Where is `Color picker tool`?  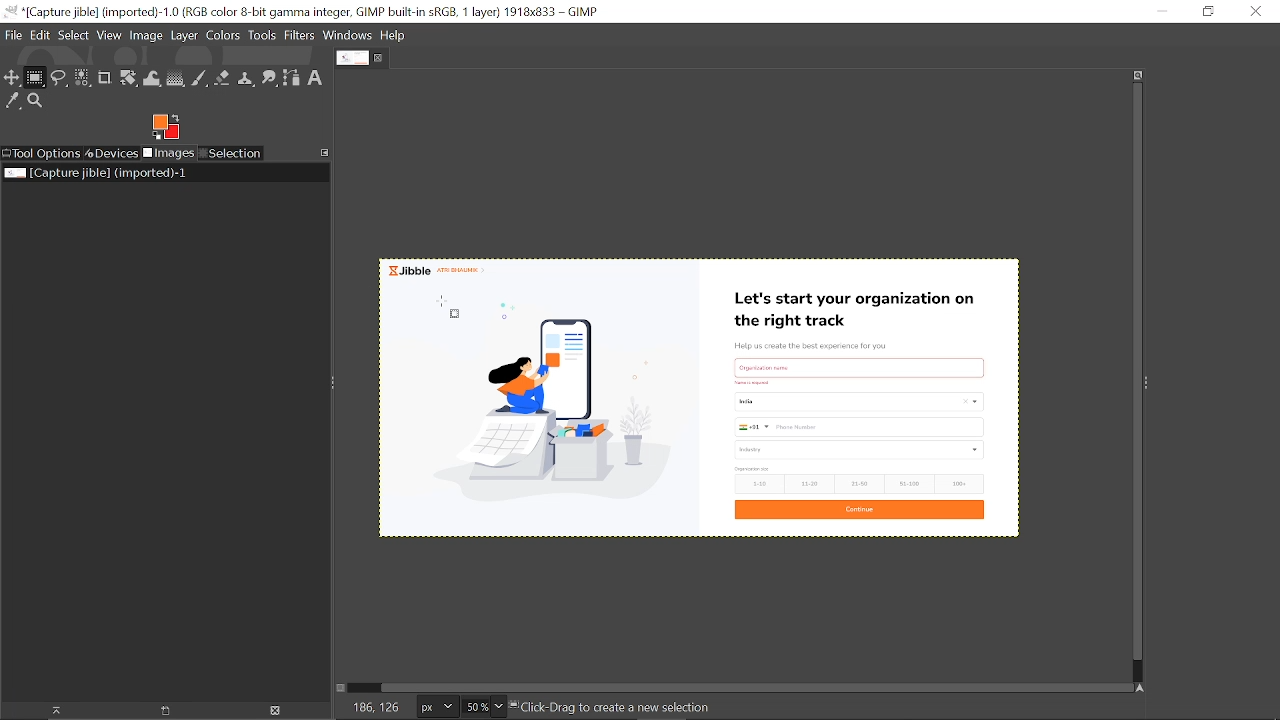 Color picker tool is located at coordinates (13, 102).